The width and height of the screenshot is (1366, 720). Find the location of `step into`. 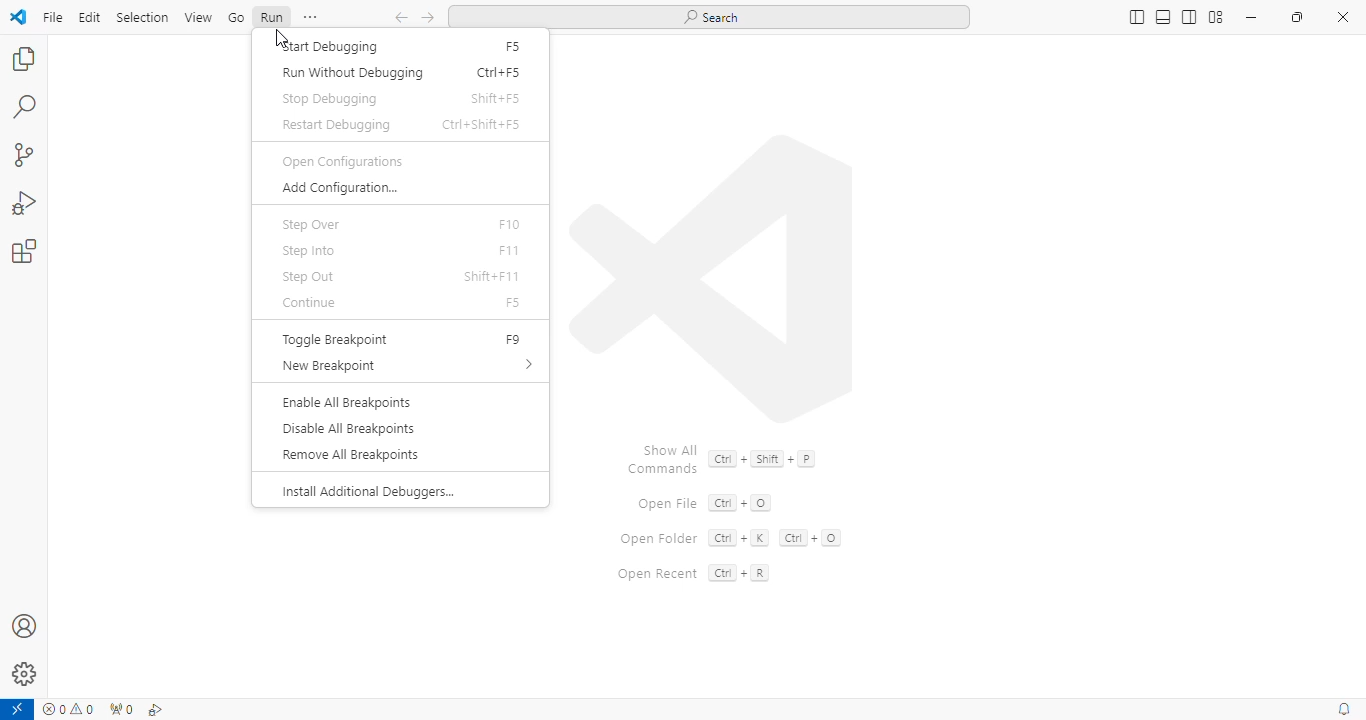

step into is located at coordinates (309, 251).